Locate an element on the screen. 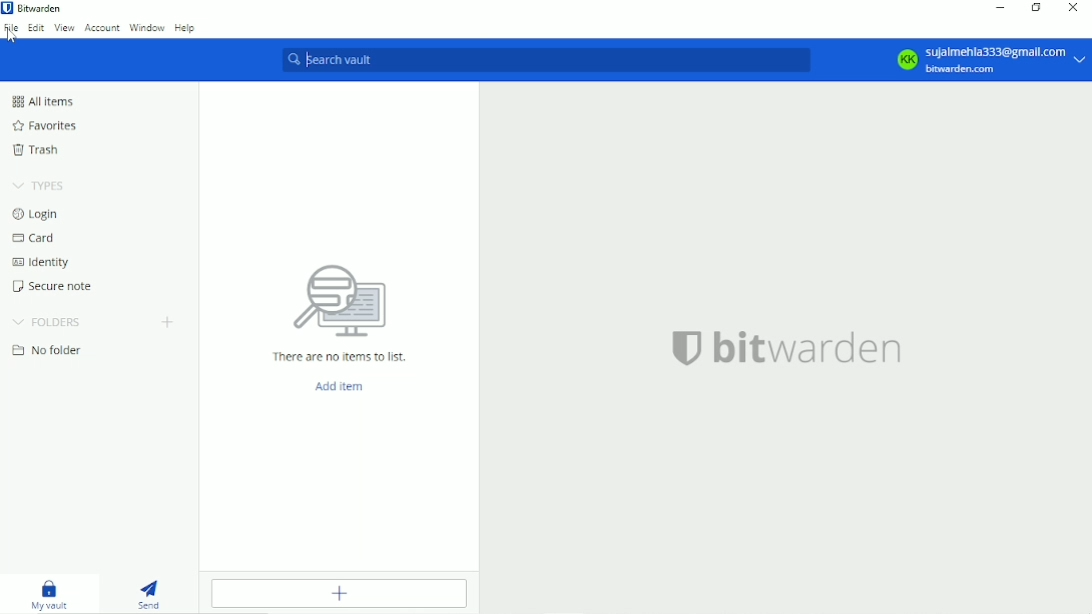 This screenshot has height=614, width=1092. Window is located at coordinates (145, 29).